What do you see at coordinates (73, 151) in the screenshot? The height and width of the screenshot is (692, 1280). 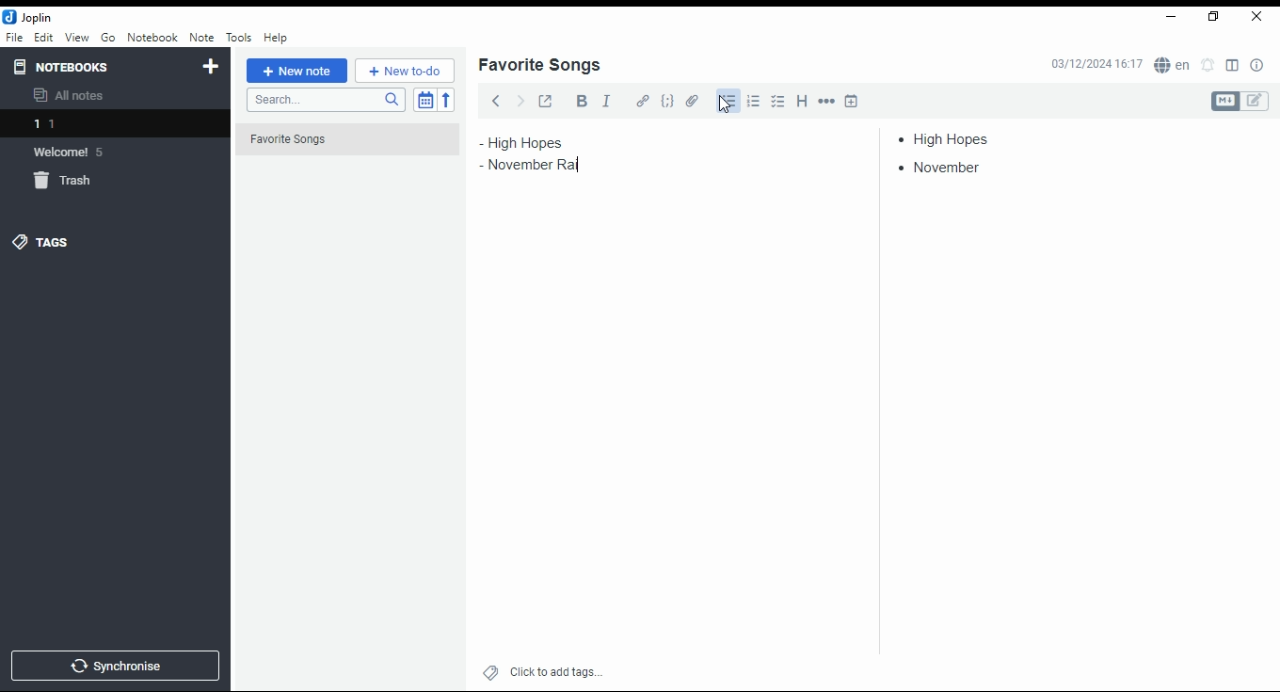 I see `notebook: welcome` at bounding box center [73, 151].